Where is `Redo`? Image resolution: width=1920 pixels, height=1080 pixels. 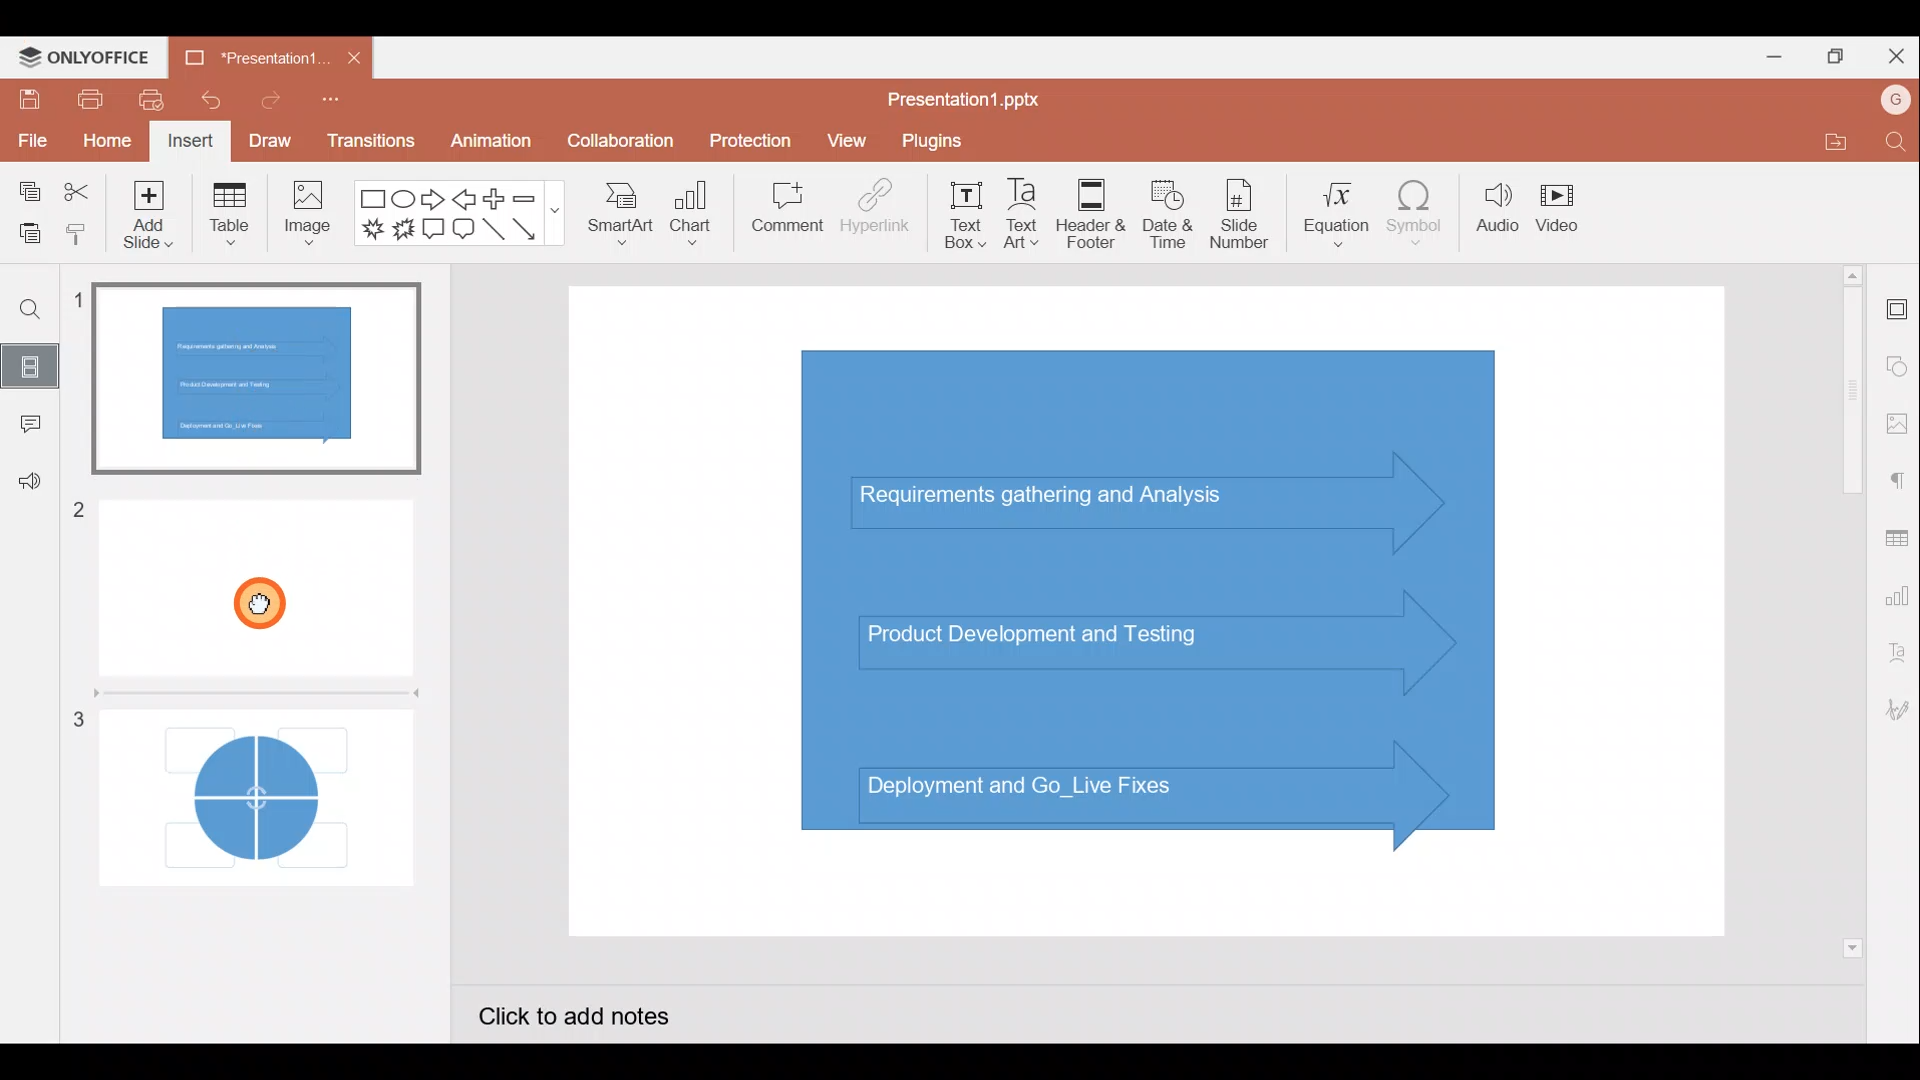 Redo is located at coordinates (265, 105).